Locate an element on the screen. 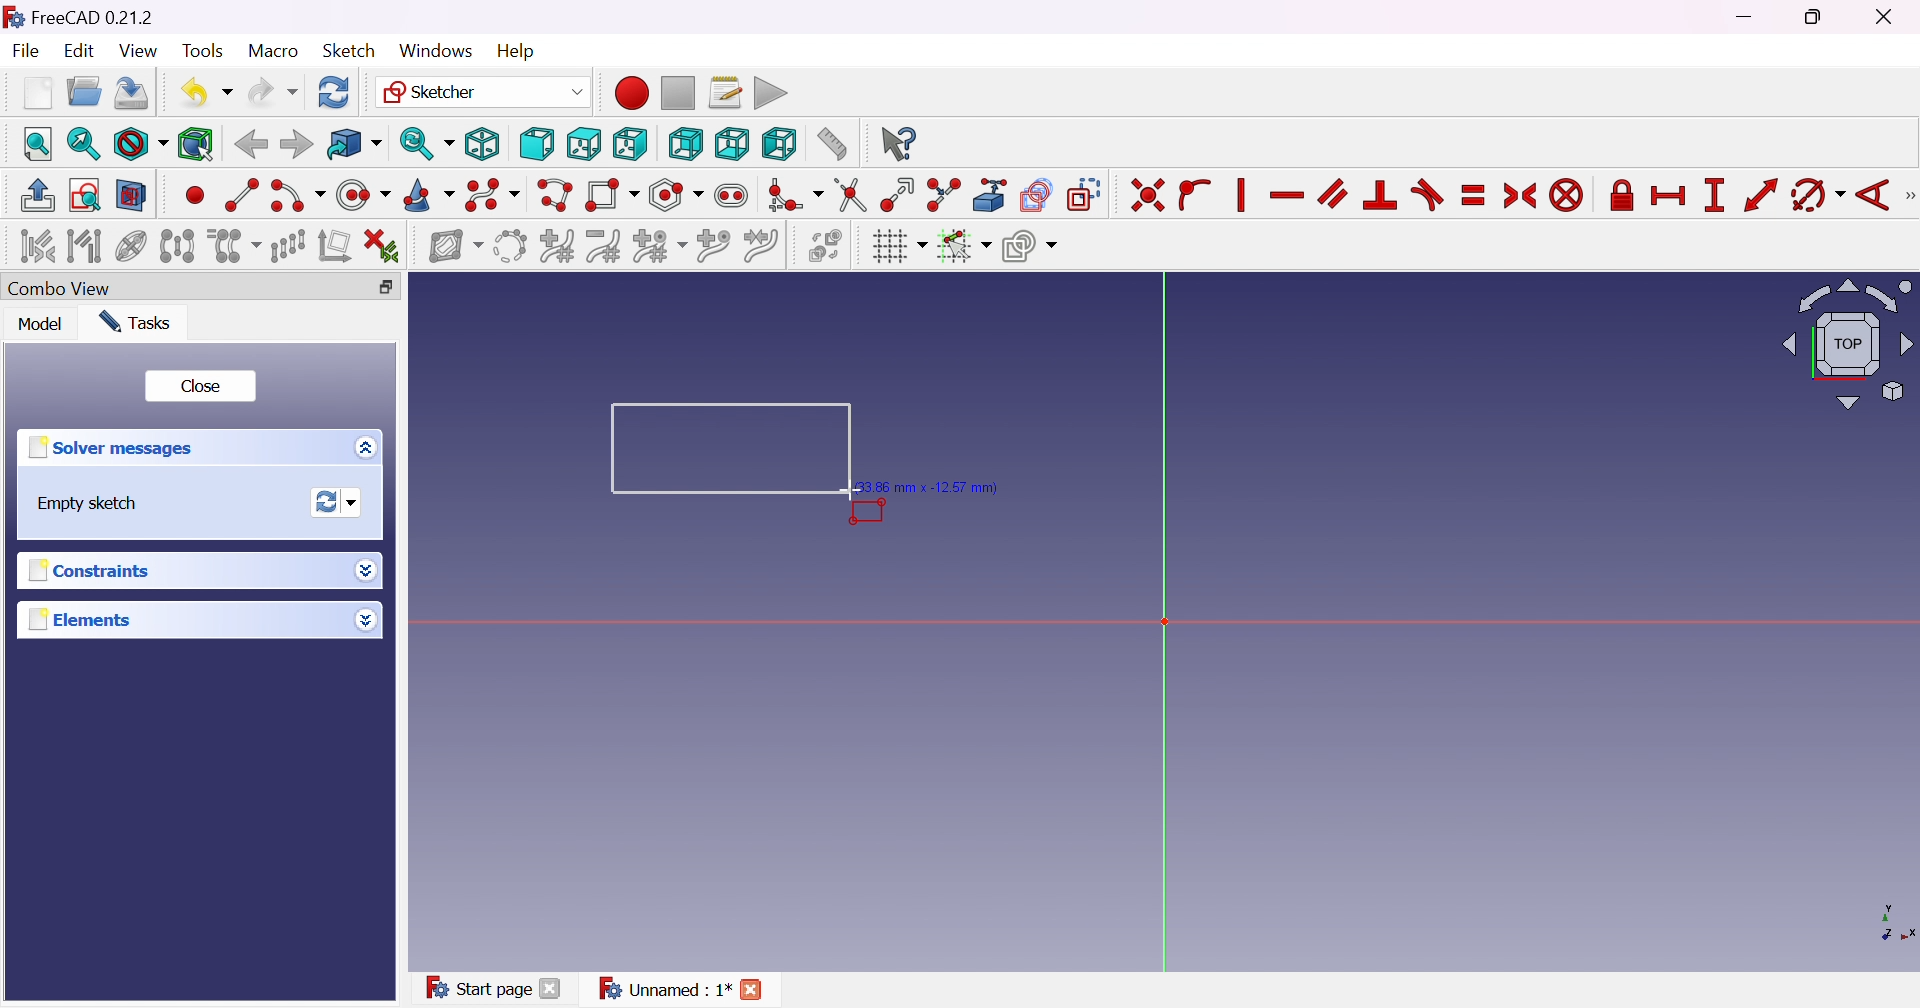 The image size is (1920, 1008). Create conic is located at coordinates (429, 195).